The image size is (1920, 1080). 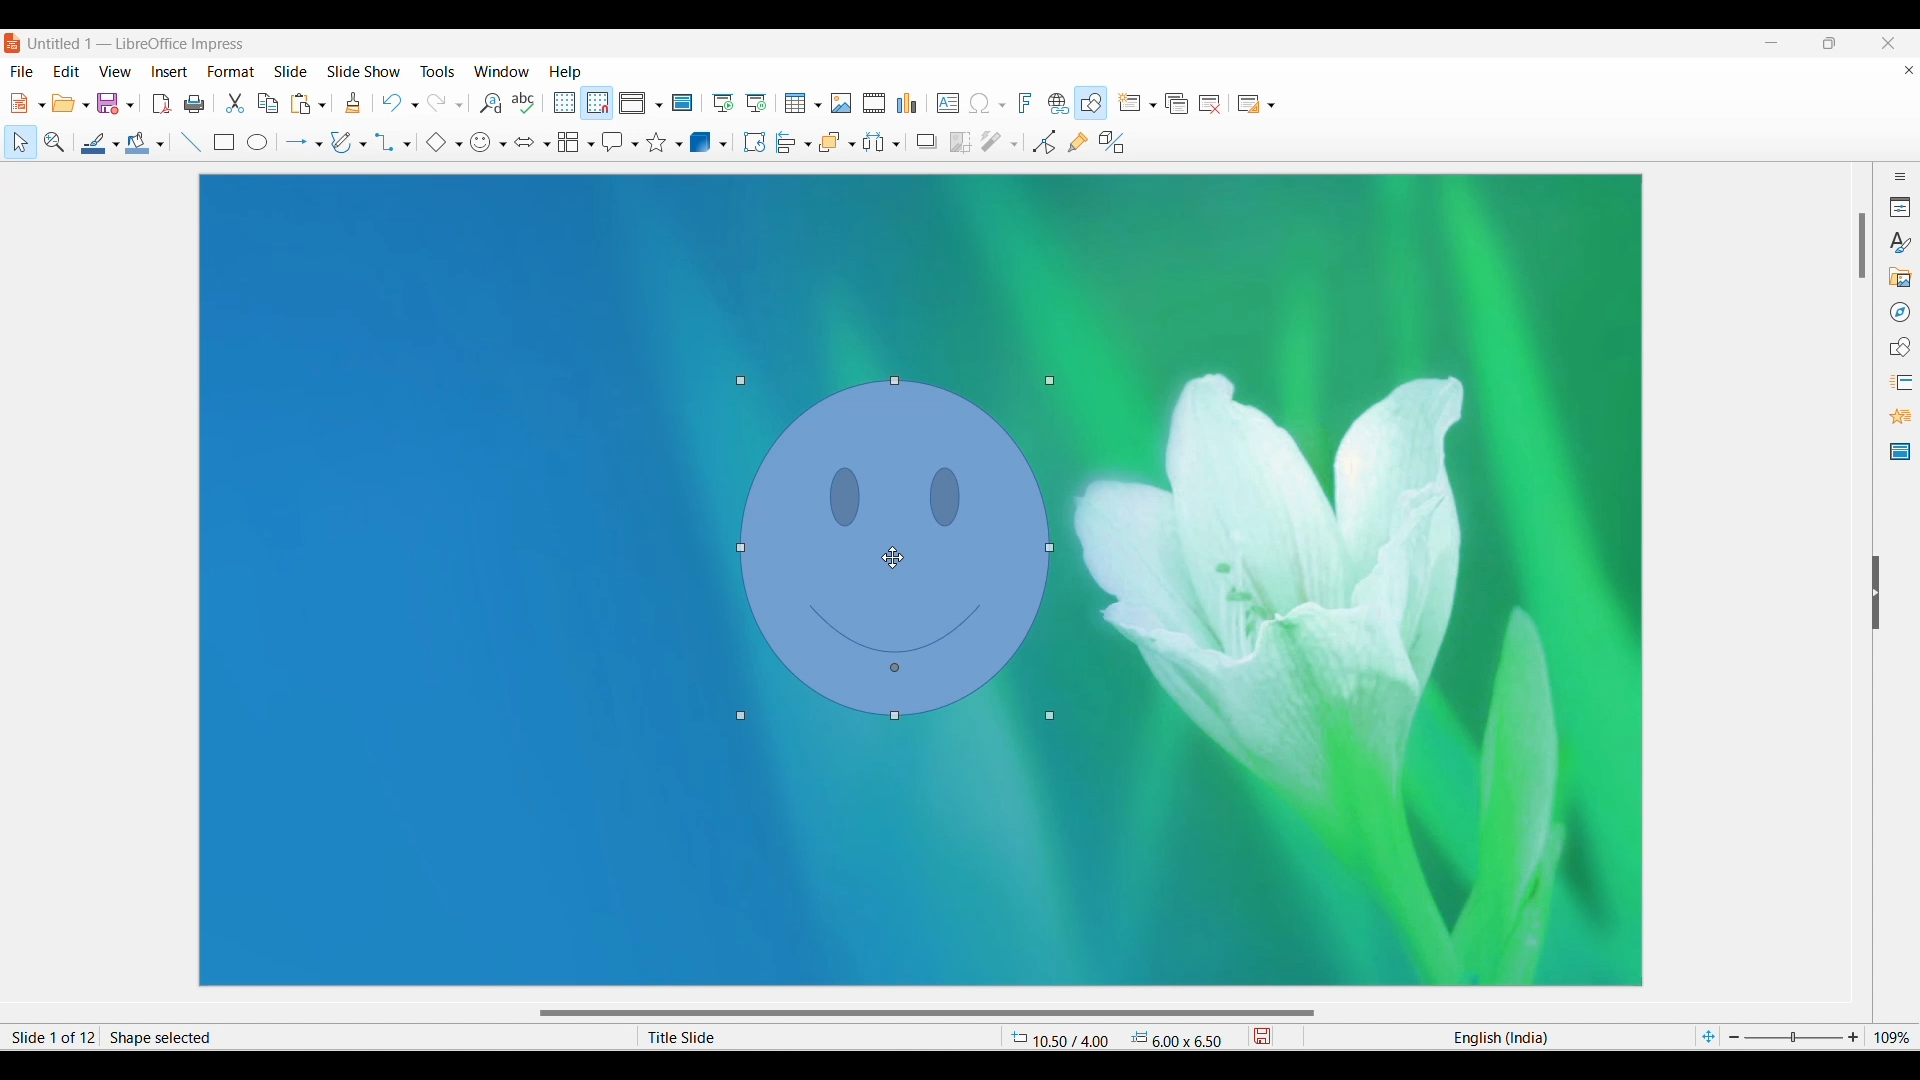 What do you see at coordinates (1177, 104) in the screenshot?
I see `Duplicate slide` at bounding box center [1177, 104].